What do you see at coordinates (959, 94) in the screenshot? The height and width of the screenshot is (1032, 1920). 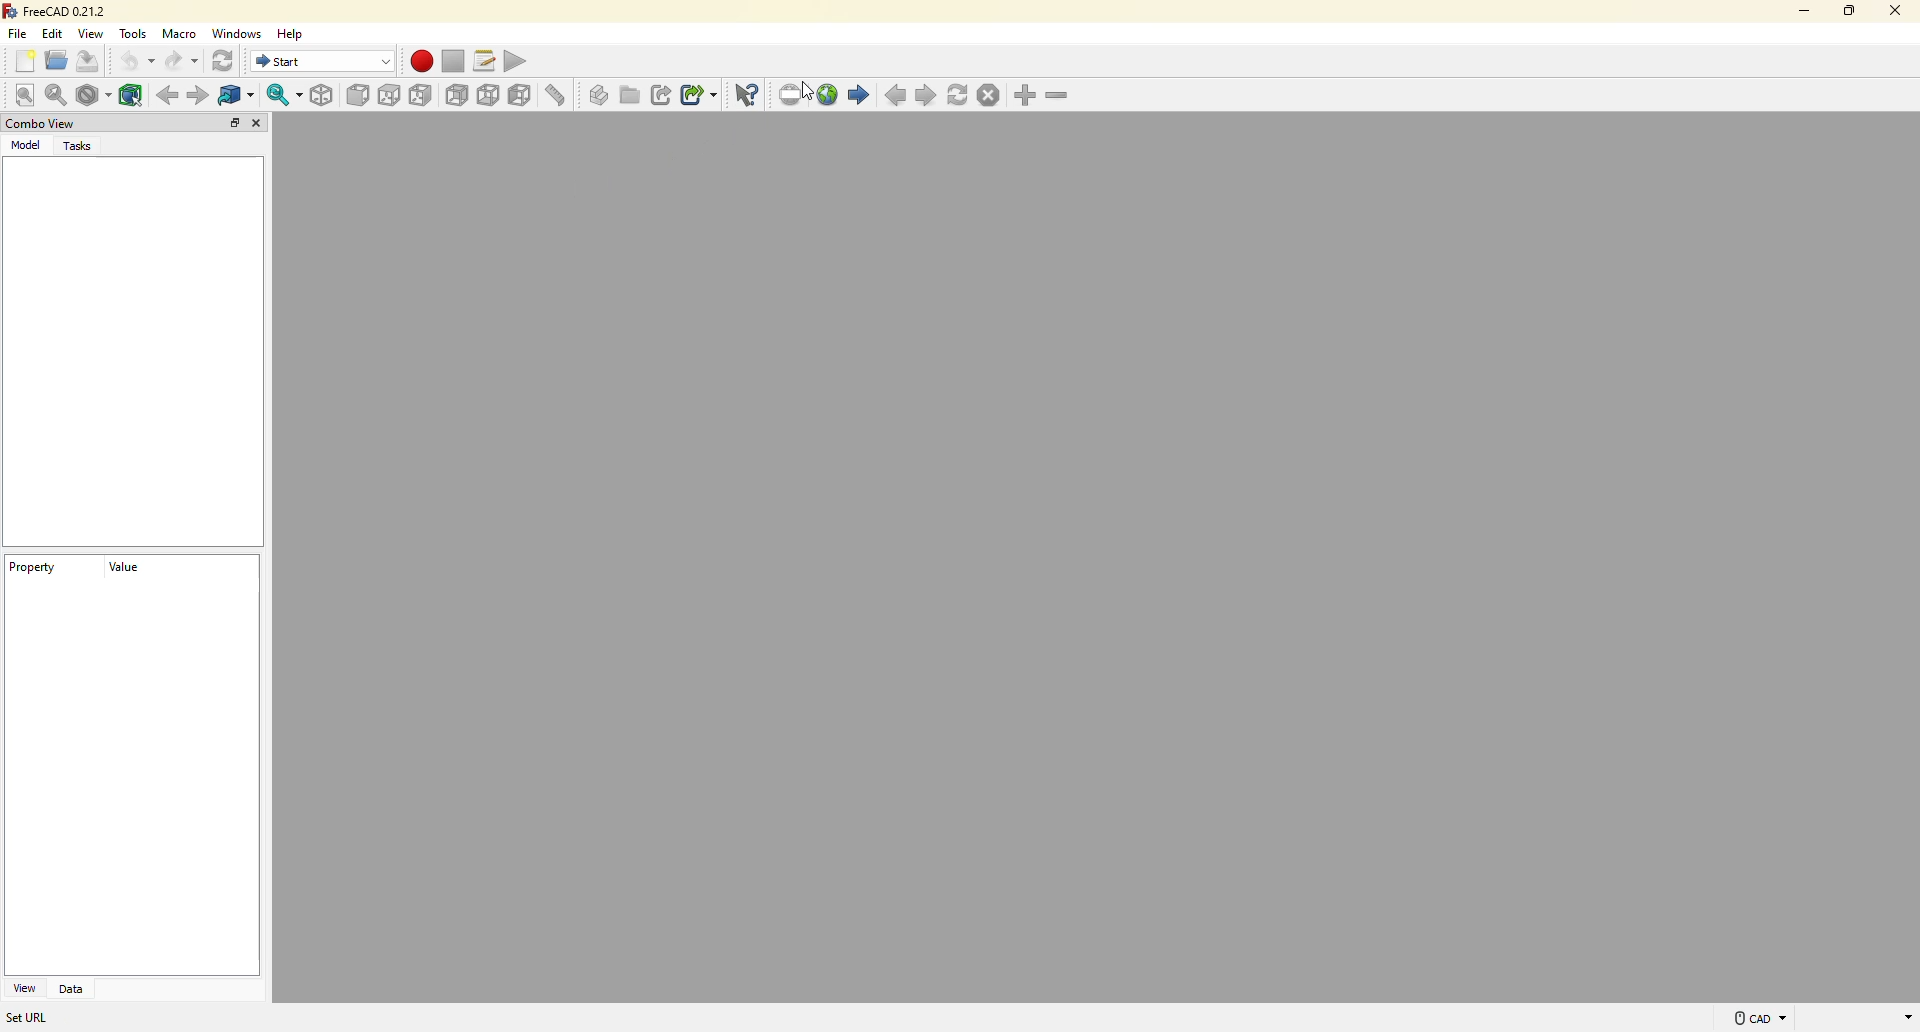 I see `refresh` at bounding box center [959, 94].